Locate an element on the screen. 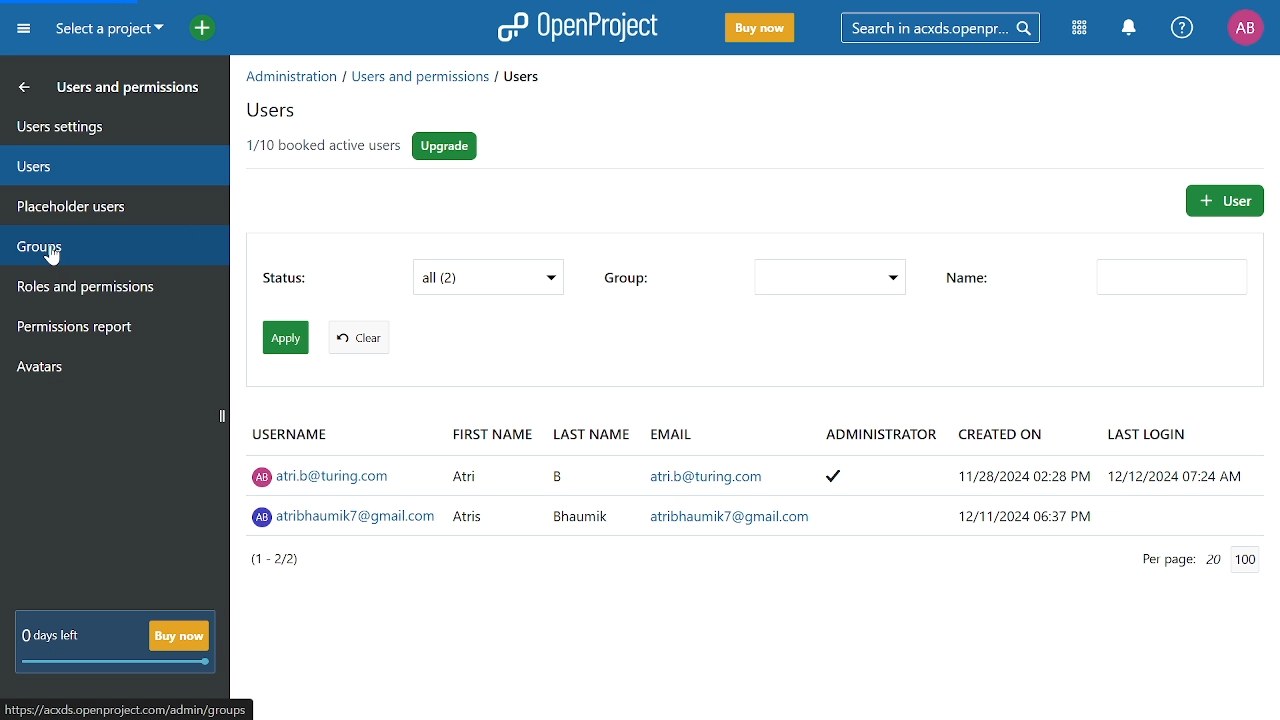  status is located at coordinates (287, 281).